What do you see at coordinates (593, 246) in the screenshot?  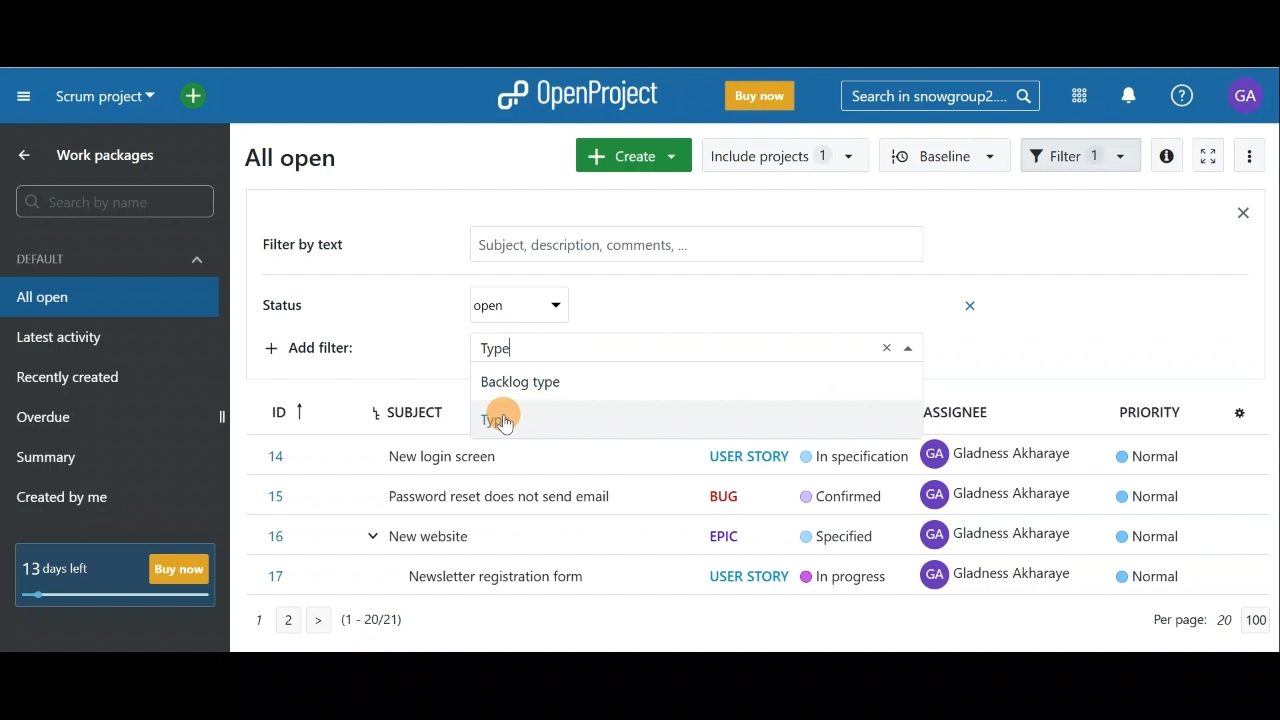 I see `Filter by text` at bounding box center [593, 246].